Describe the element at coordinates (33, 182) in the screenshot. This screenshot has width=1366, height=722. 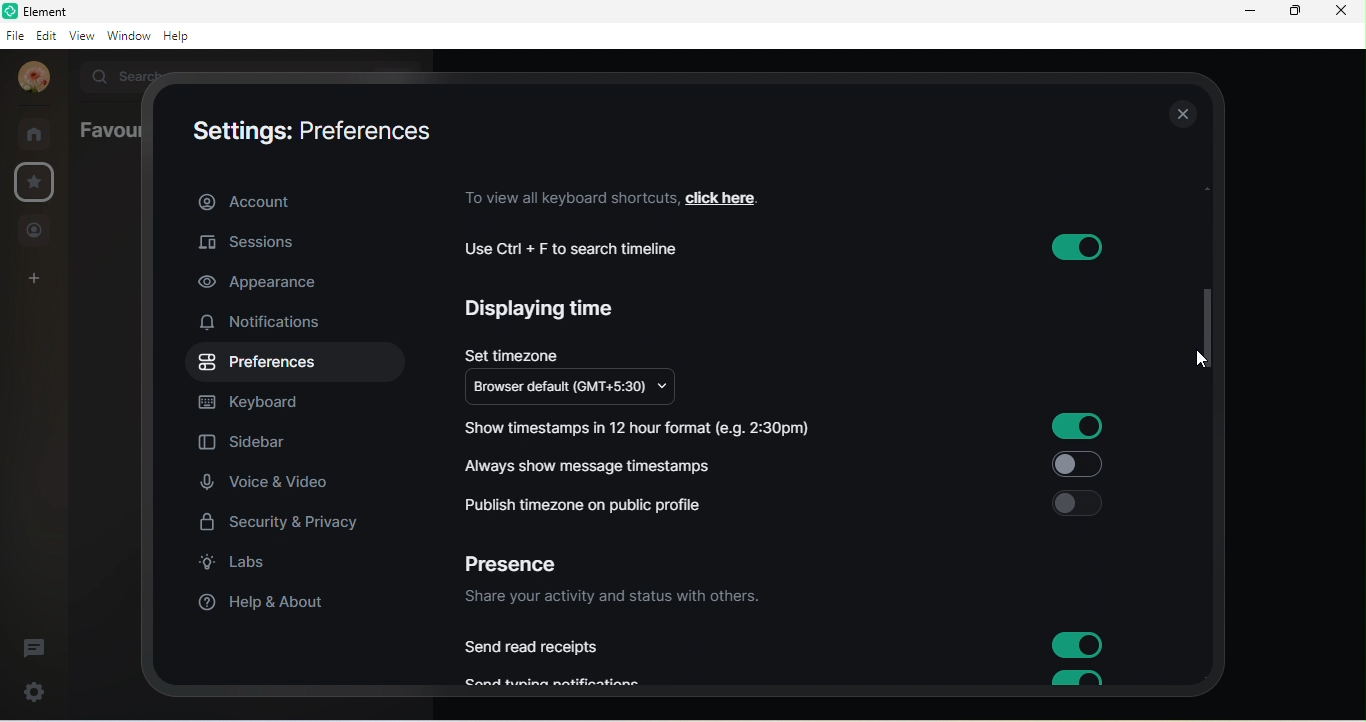
I see `favorites` at that location.